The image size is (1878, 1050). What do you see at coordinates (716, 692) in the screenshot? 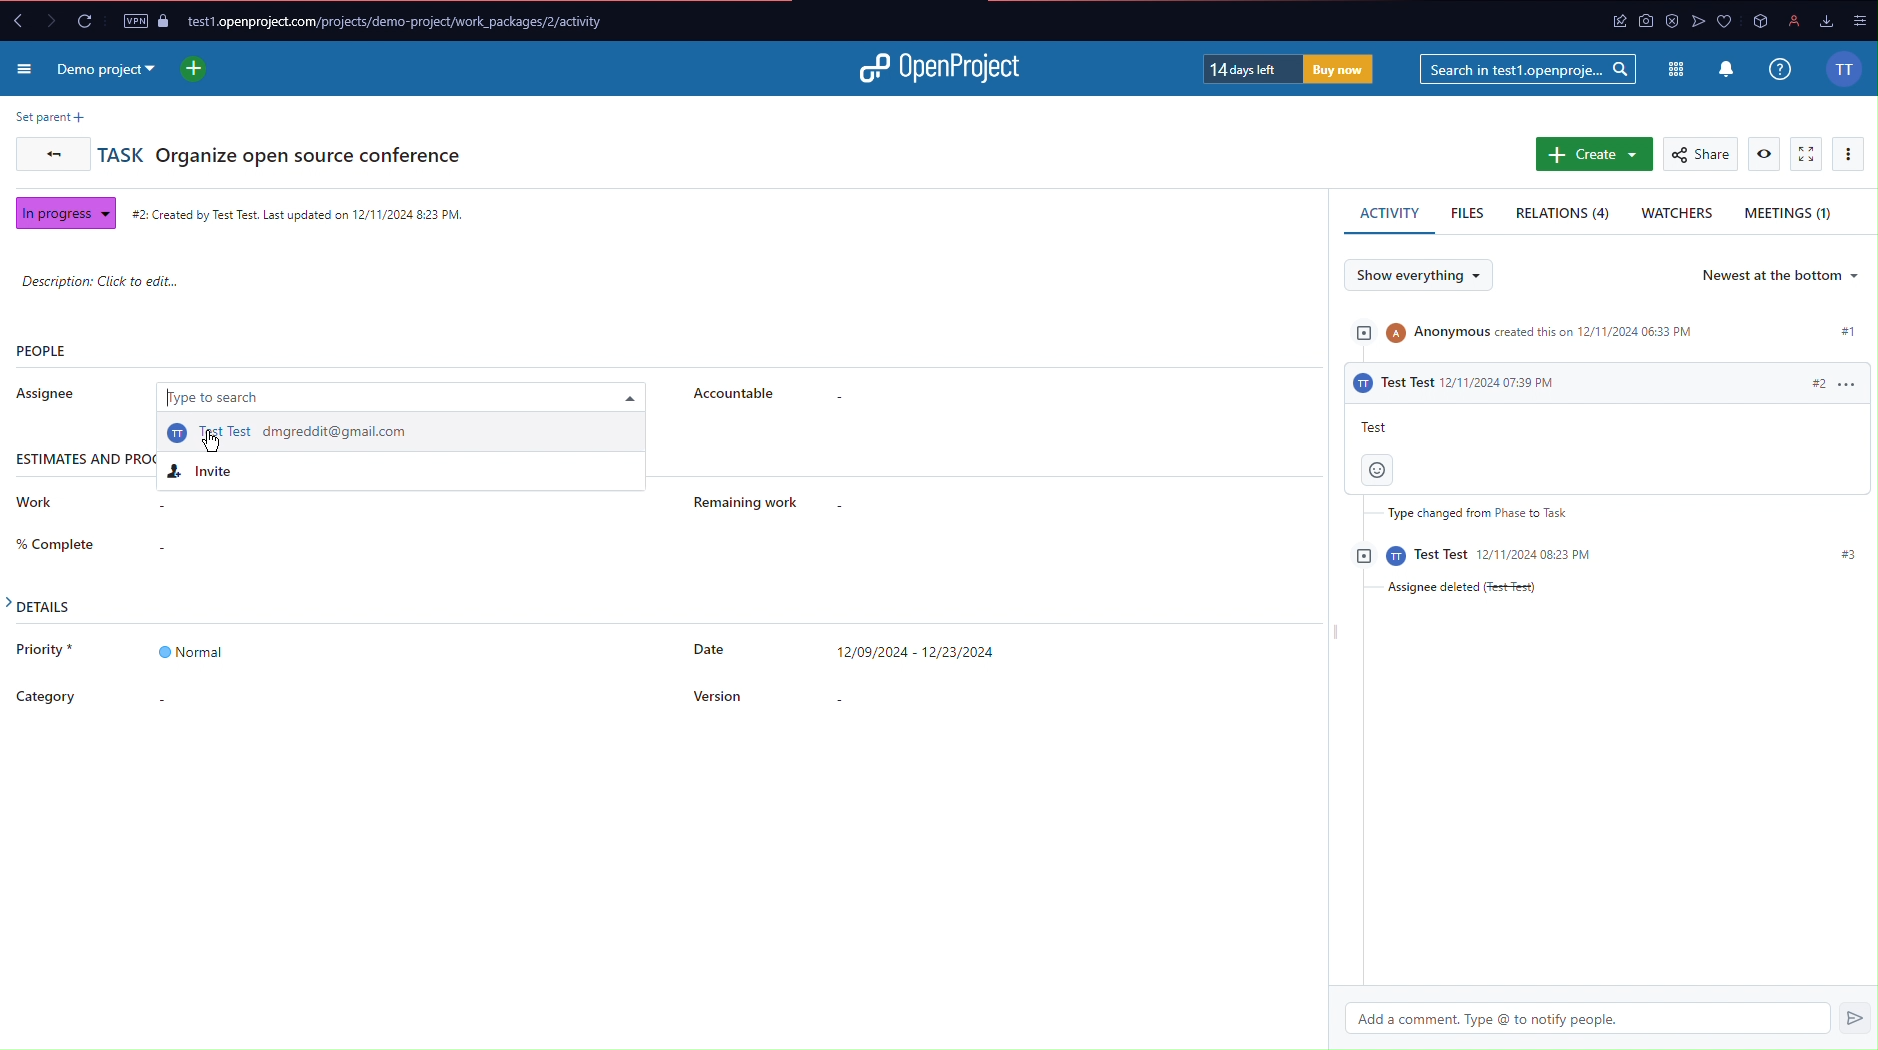
I see `Version` at bounding box center [716, 692].